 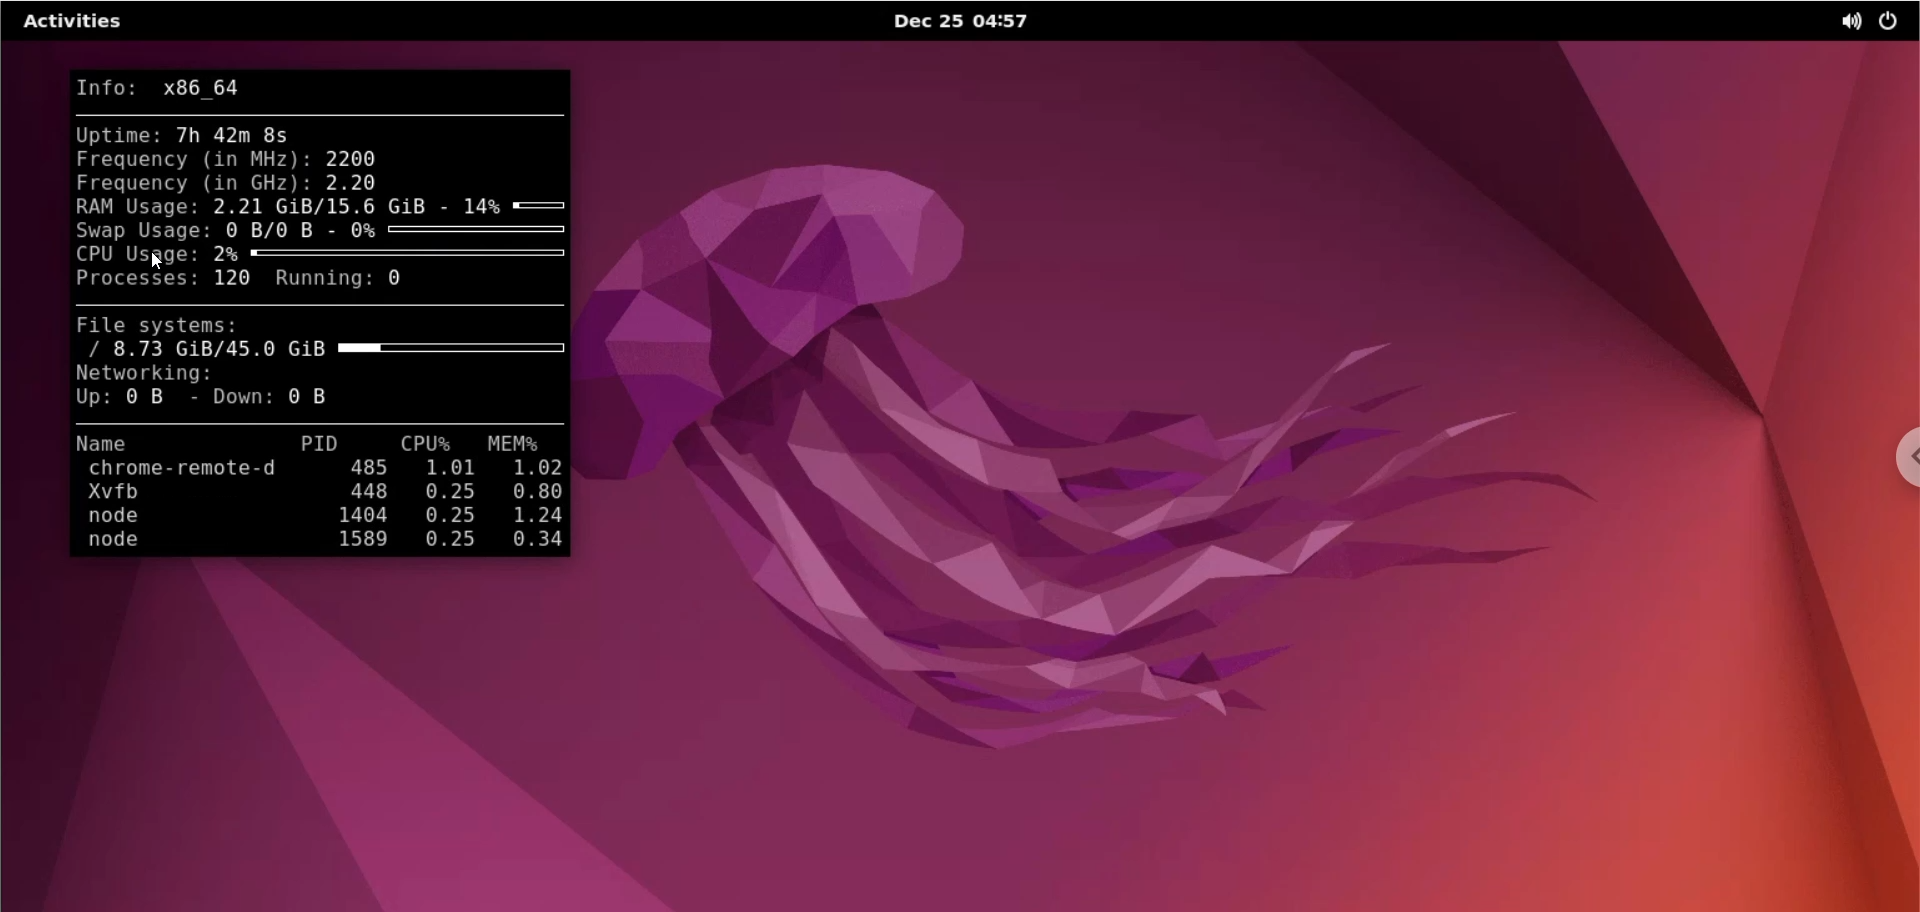 I want to click on MEM%, so click(x=538, y=509).